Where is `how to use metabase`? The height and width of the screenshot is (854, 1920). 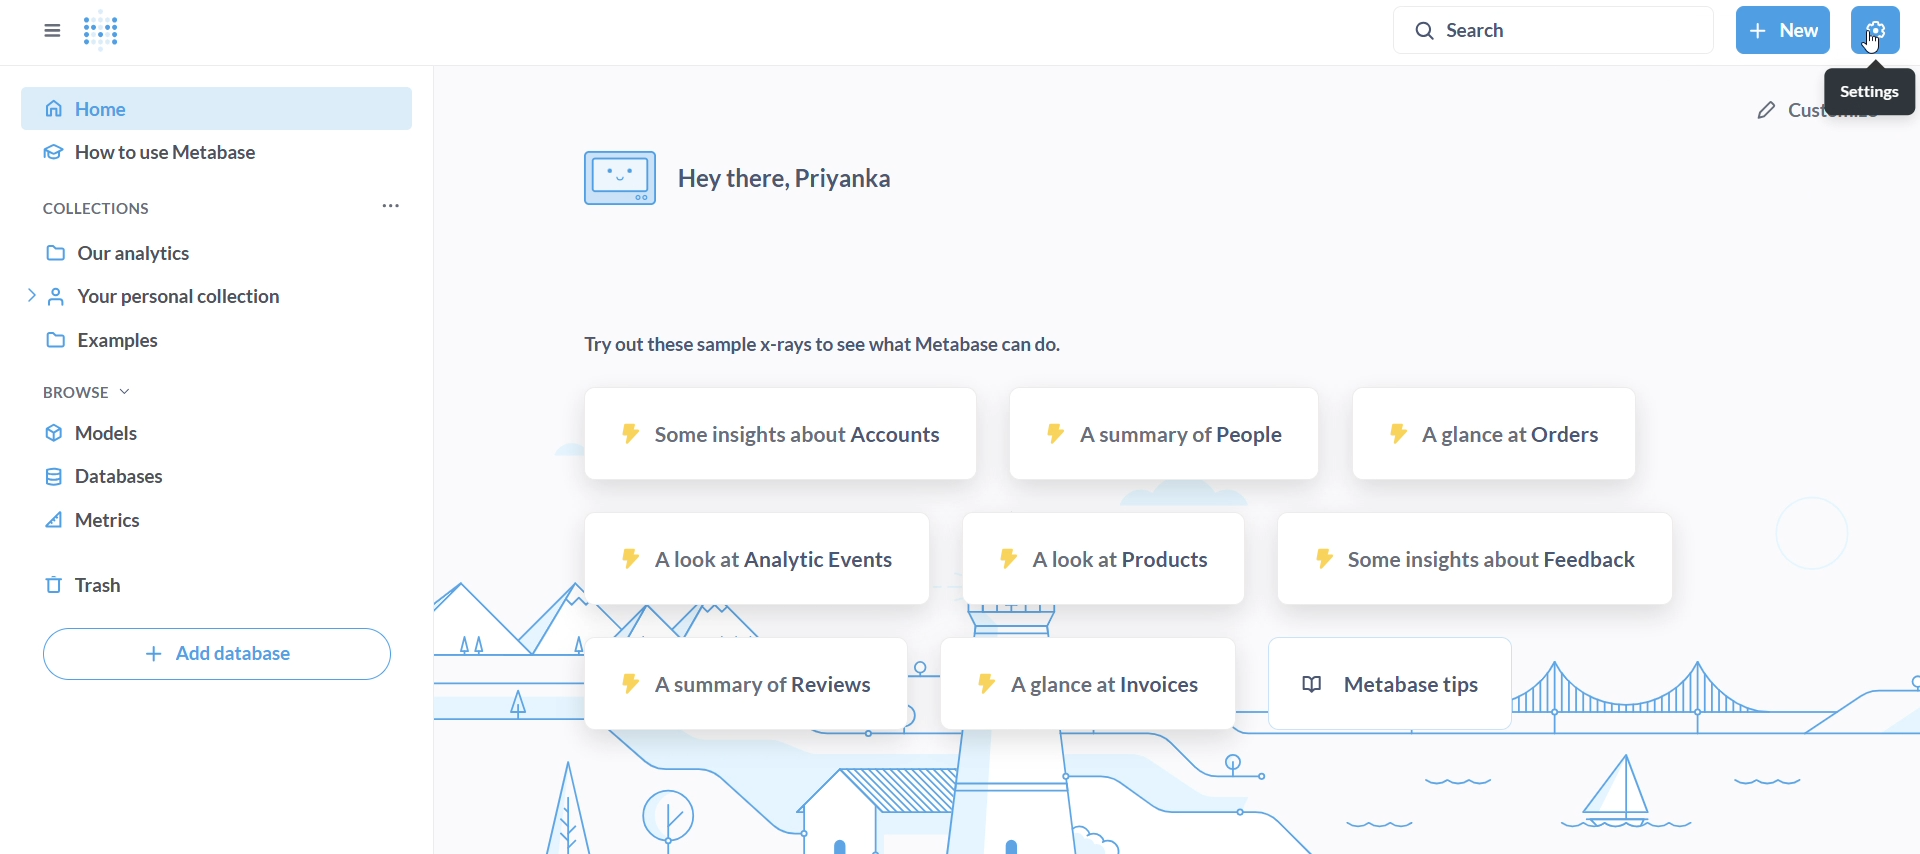 how to use metabase is located at coordinates (220, 154).